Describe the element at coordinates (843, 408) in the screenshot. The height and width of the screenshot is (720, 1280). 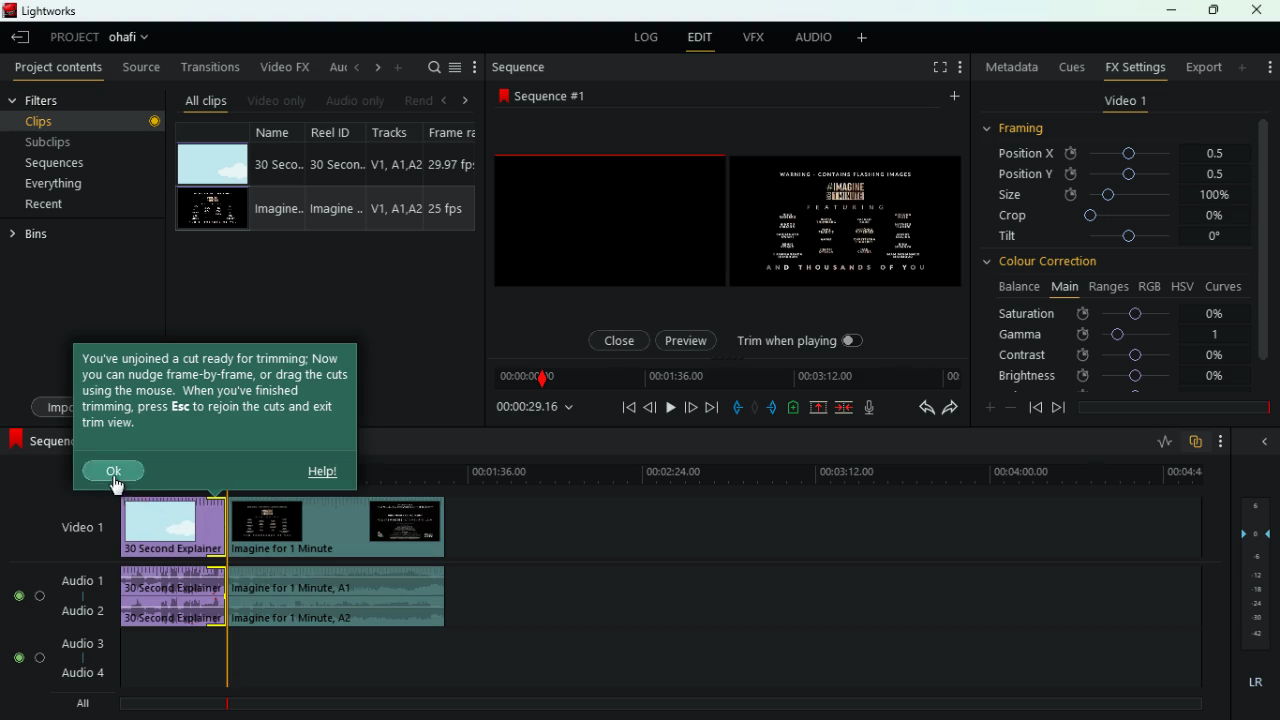
I see `join` at that location.